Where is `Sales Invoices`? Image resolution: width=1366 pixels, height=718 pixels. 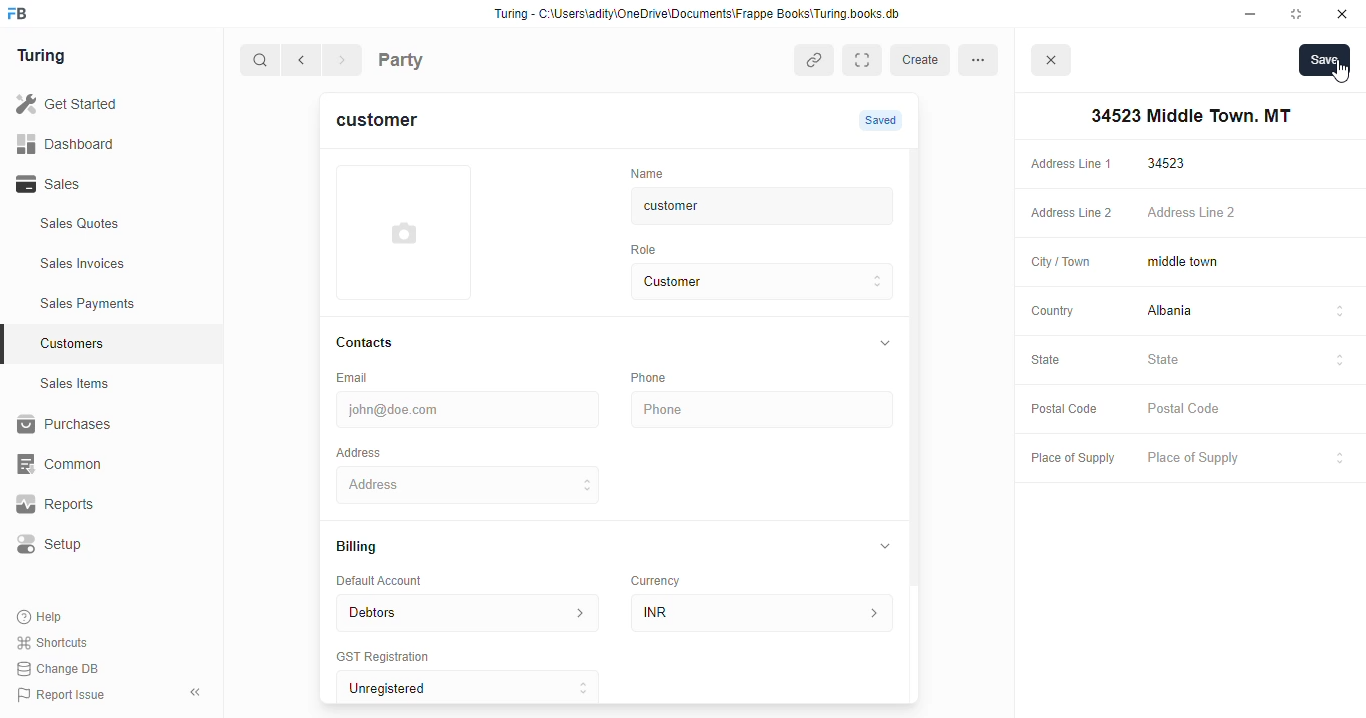 Sales Invoices is located at coordinates (117, 264).